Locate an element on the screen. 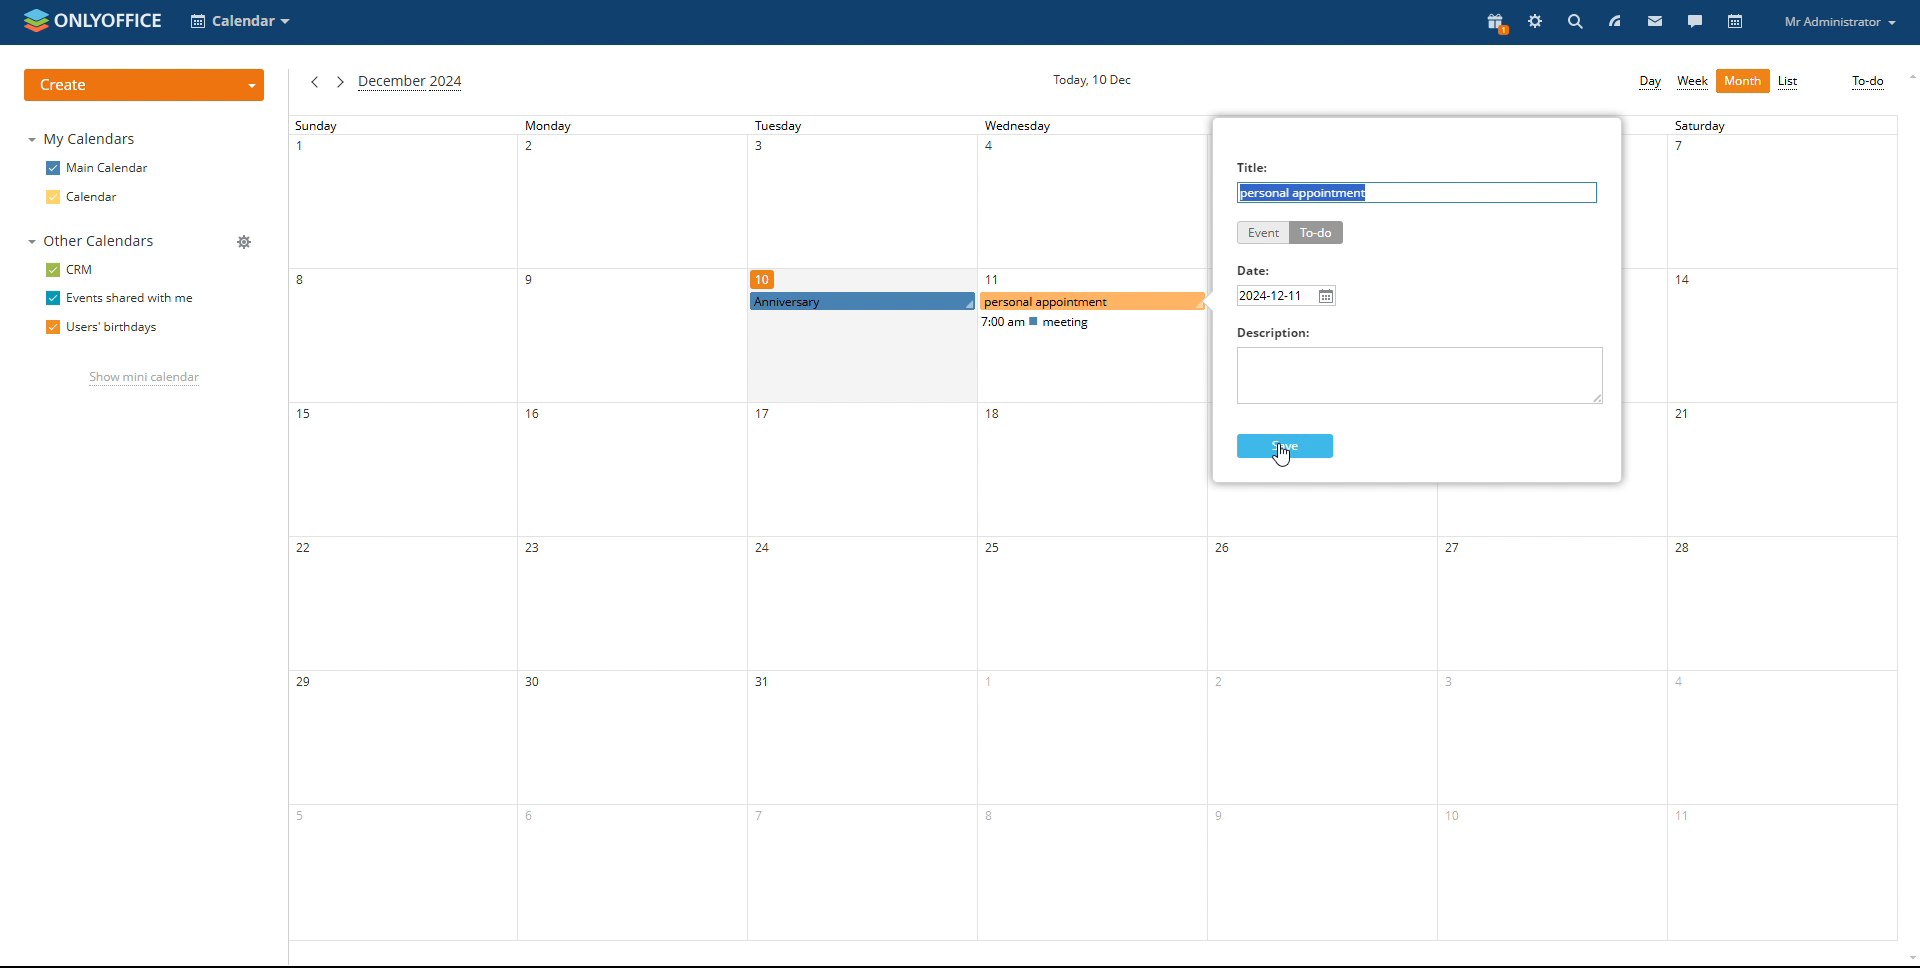 This screenshot has height=968, width=1920. to-do is located at coordinates (1867, 83).